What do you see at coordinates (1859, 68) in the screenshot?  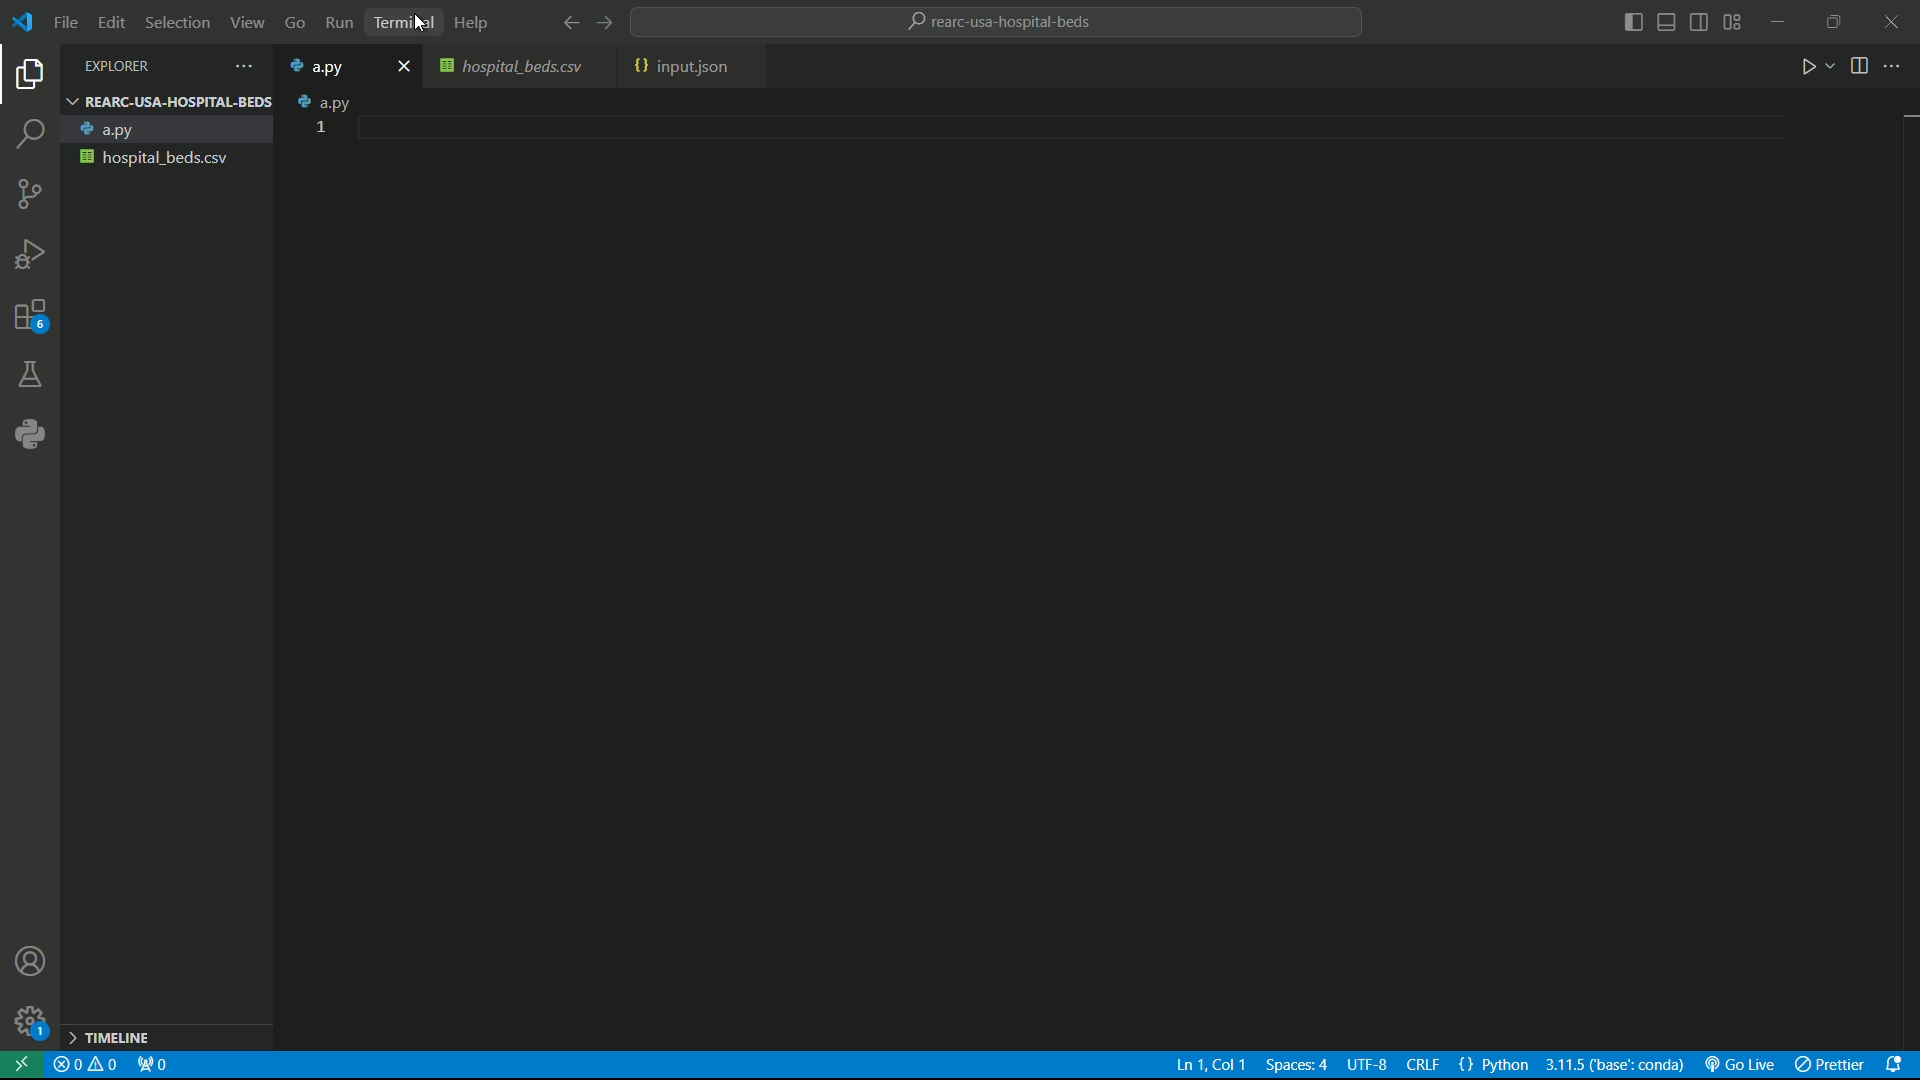 I see `split editor` at bounding box center [1859, 68].